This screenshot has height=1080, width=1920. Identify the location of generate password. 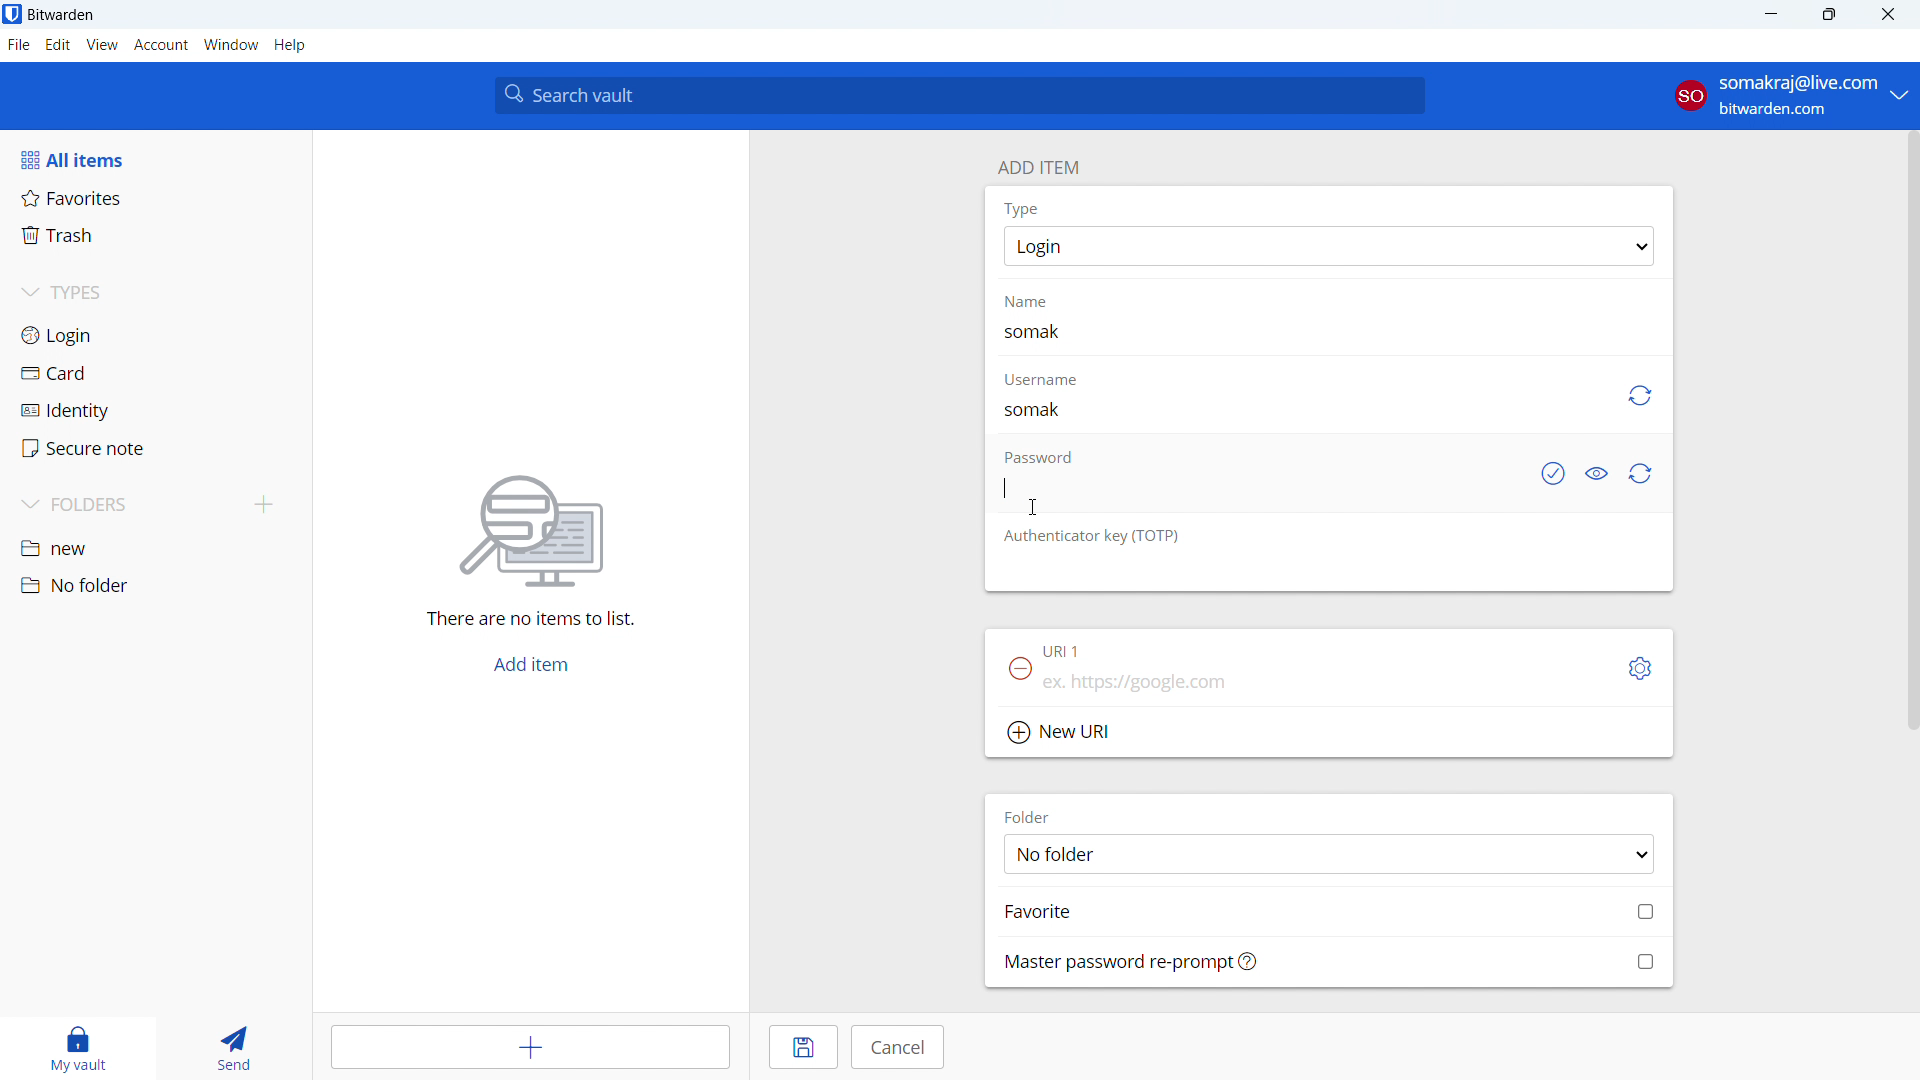
(1642, 474).